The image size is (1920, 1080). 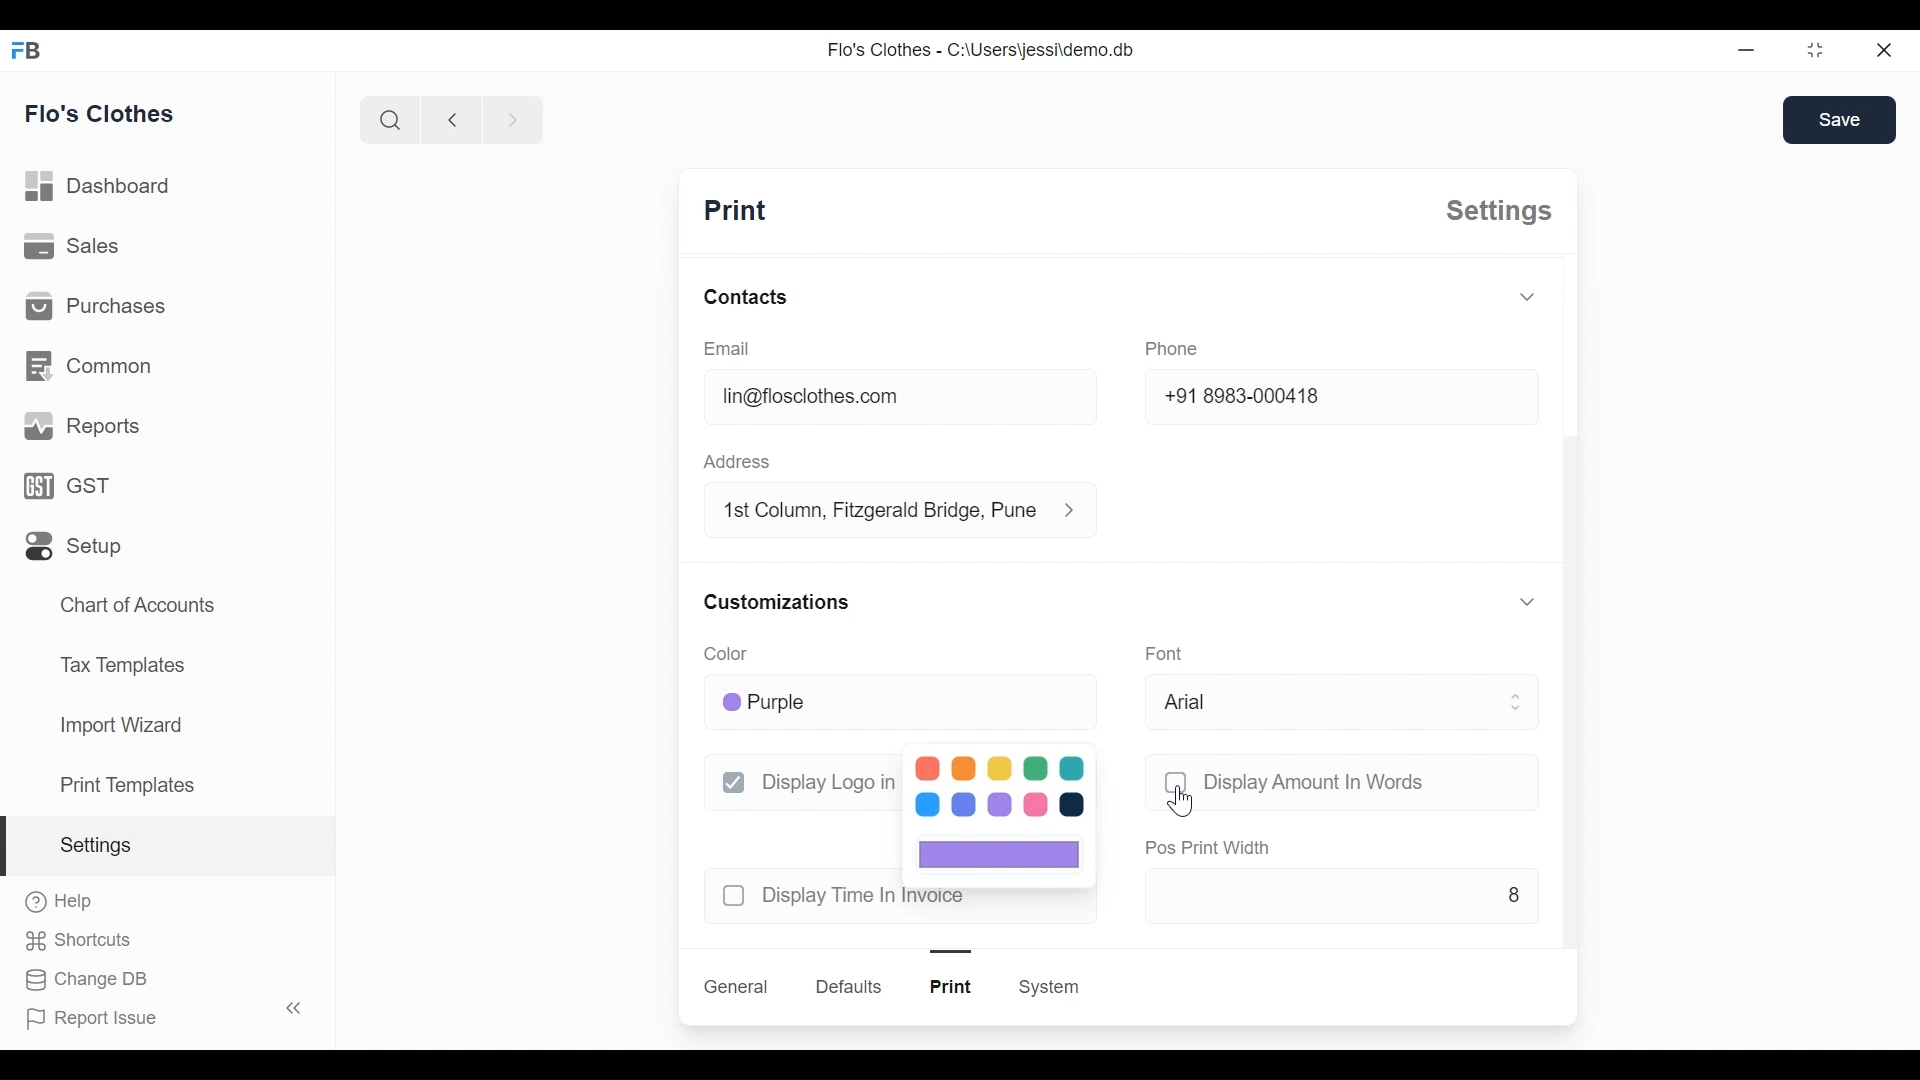 I want to click on contacts, so click(x=746, y=296).